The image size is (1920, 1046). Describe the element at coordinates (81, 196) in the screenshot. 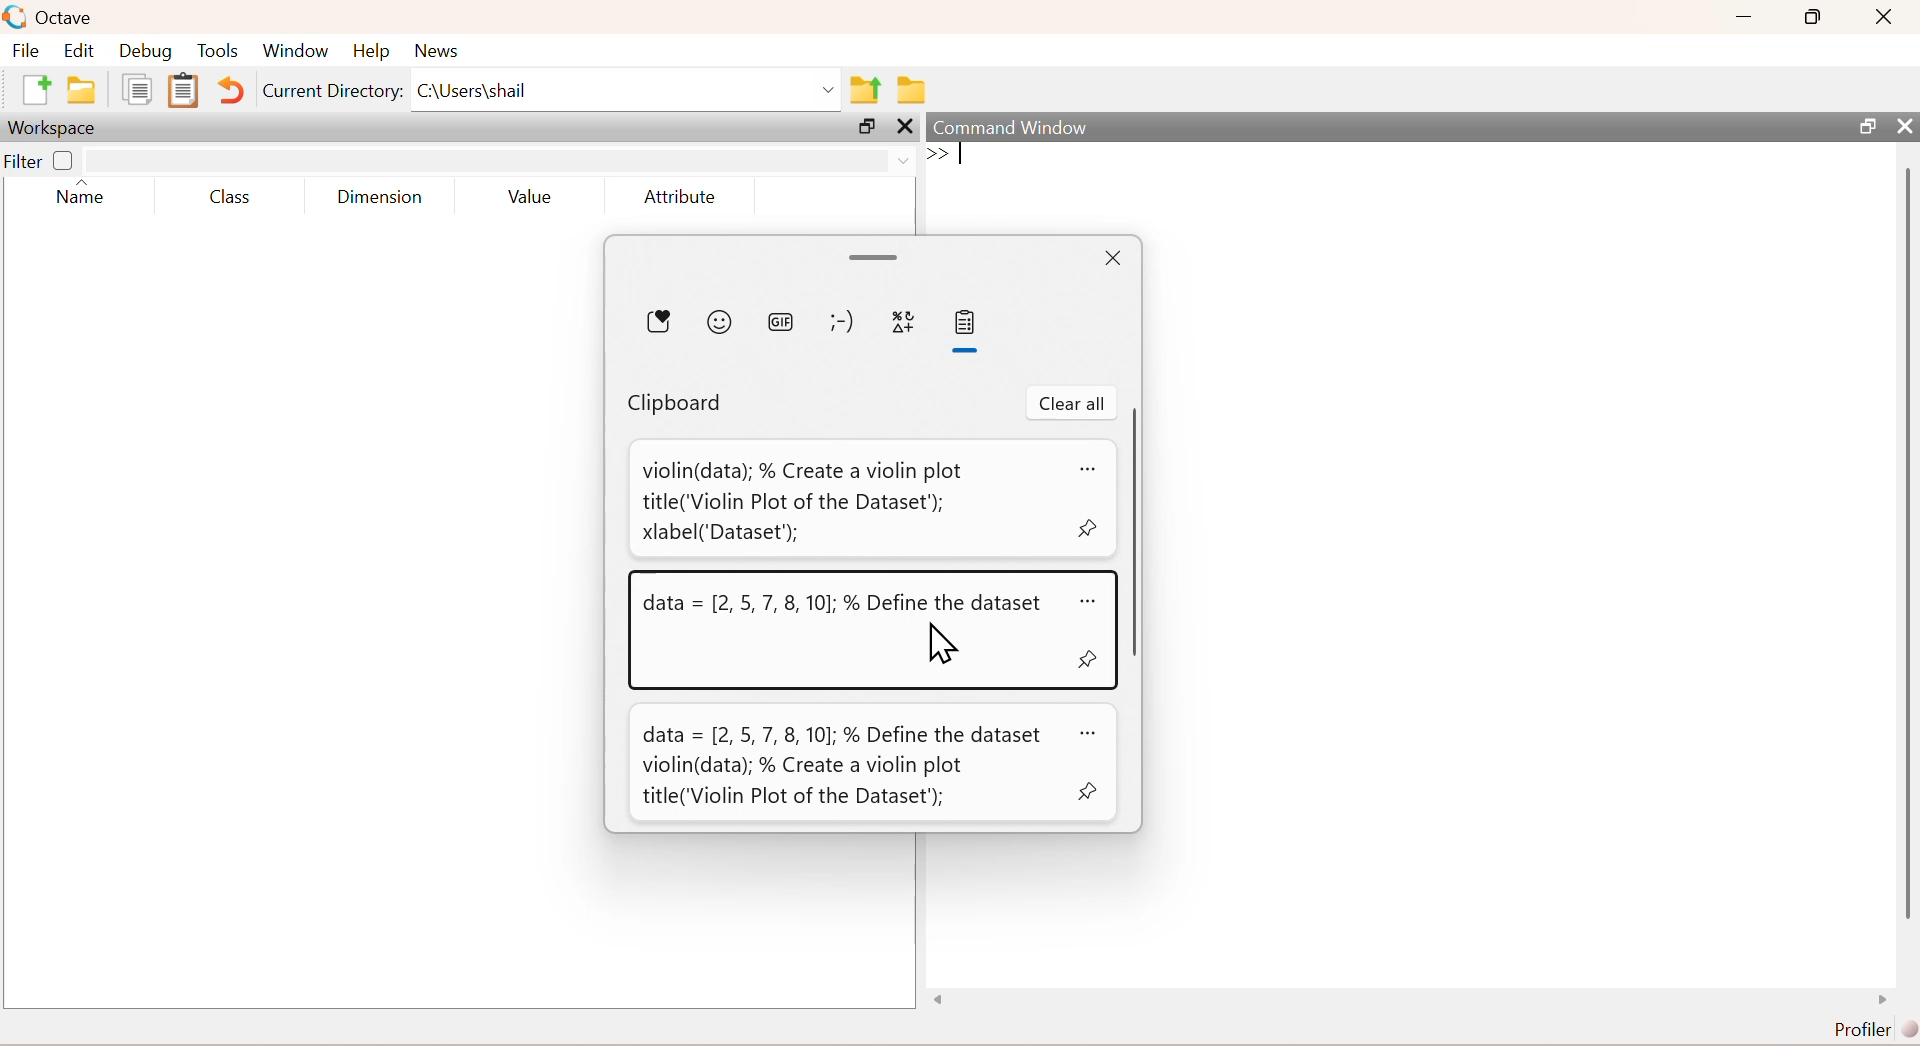

I see `name` at that location.